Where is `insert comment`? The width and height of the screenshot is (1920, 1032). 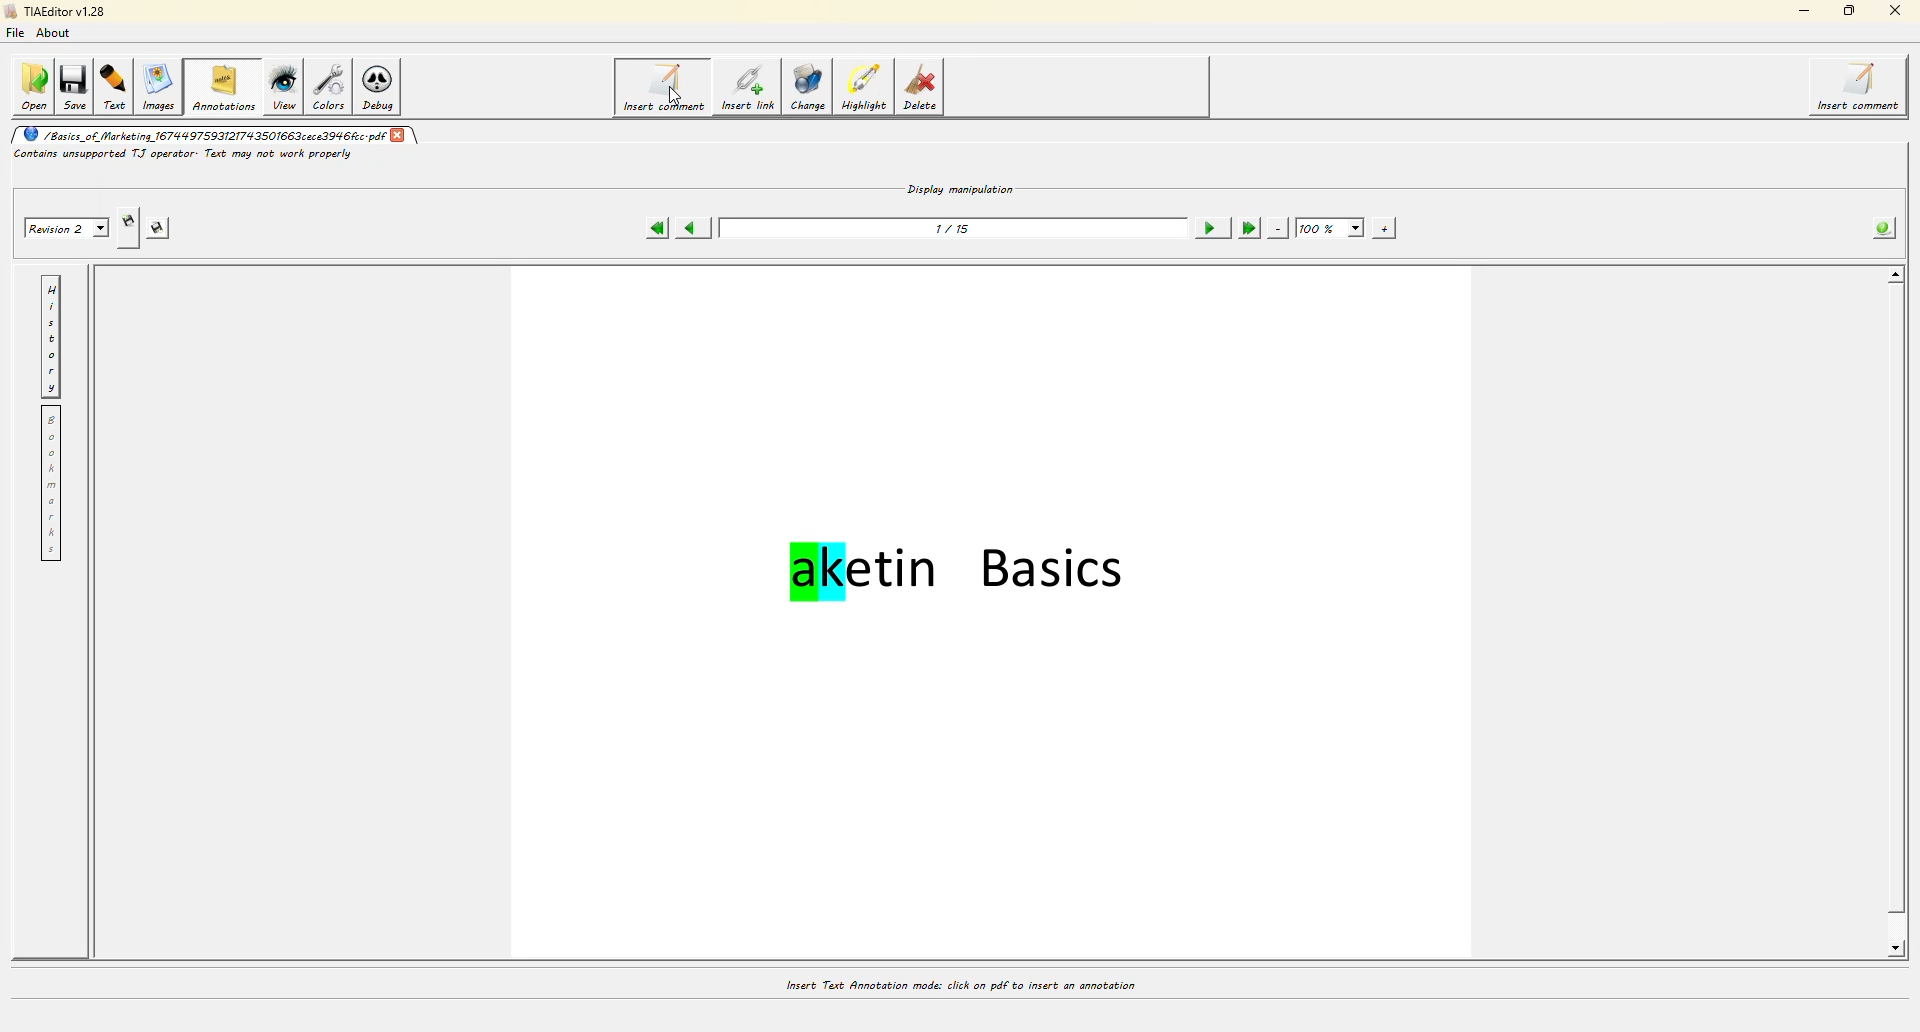 insert comment is located at coordinates (661, 87).